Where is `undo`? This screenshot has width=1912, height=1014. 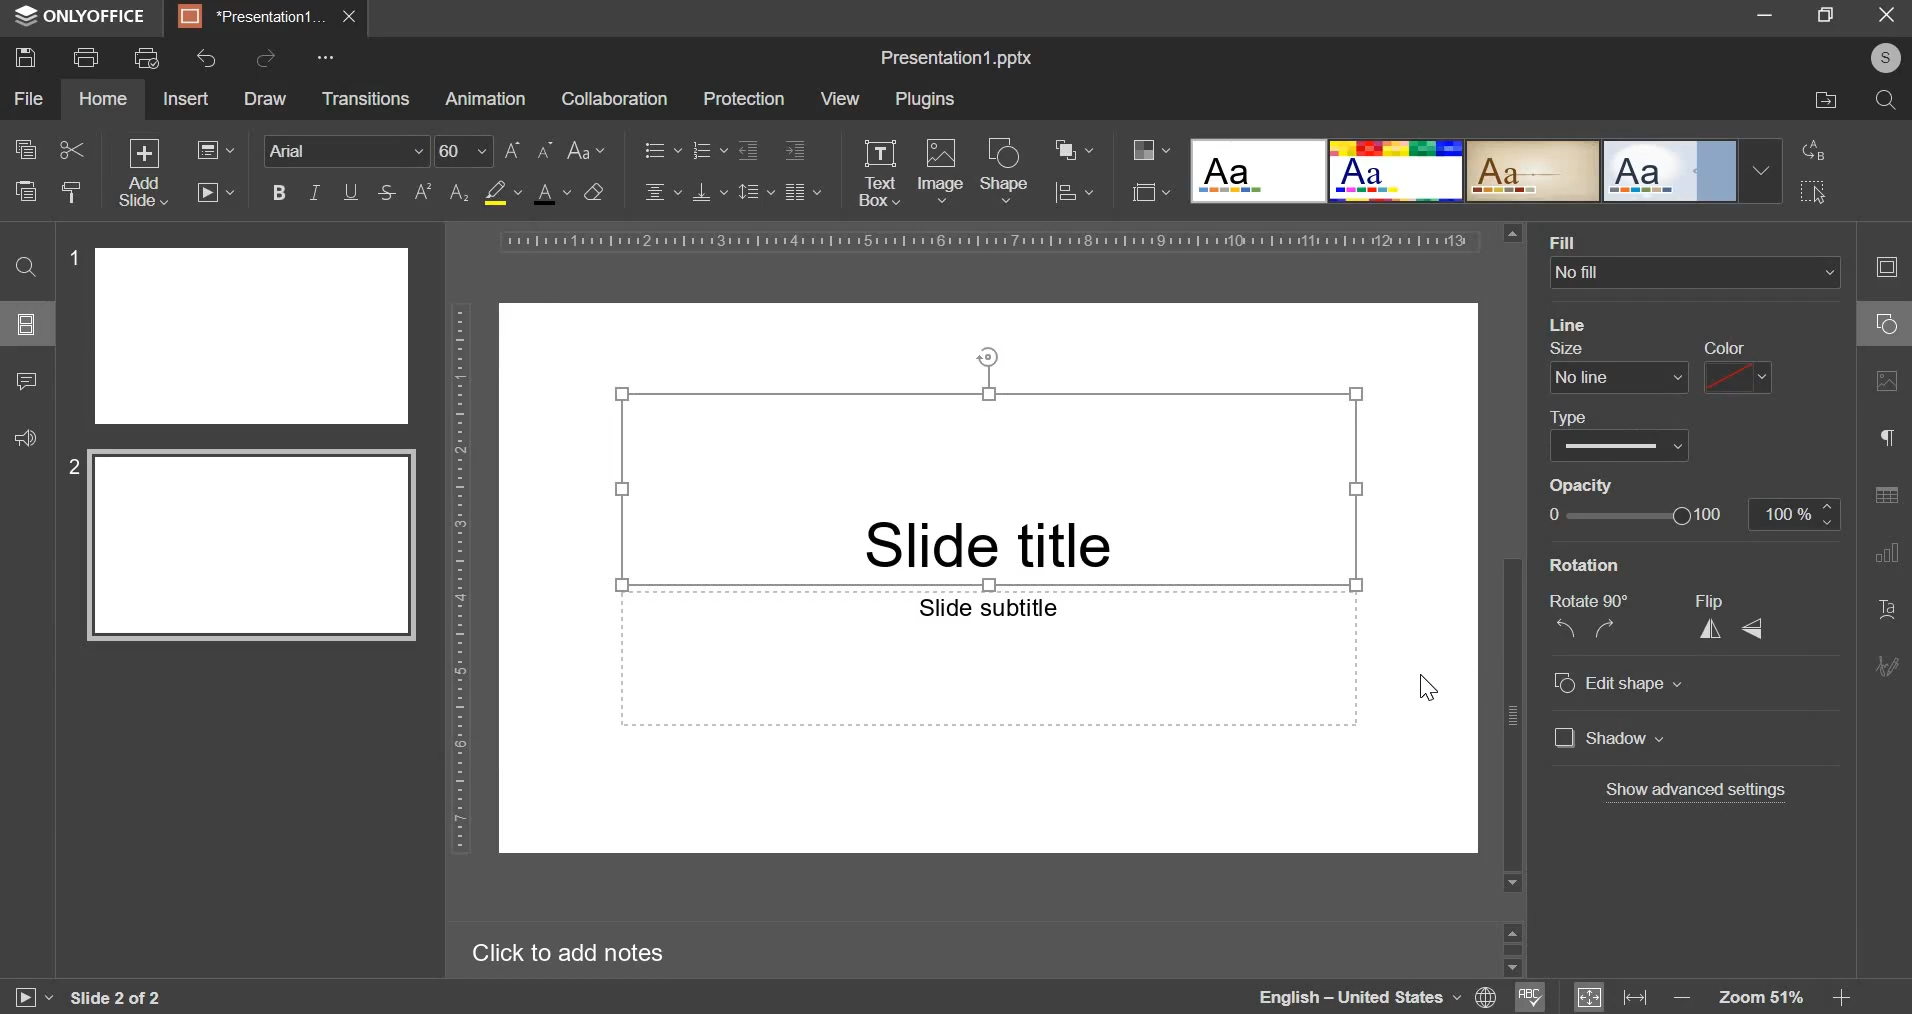 undo is located at coordinates (208, 58).